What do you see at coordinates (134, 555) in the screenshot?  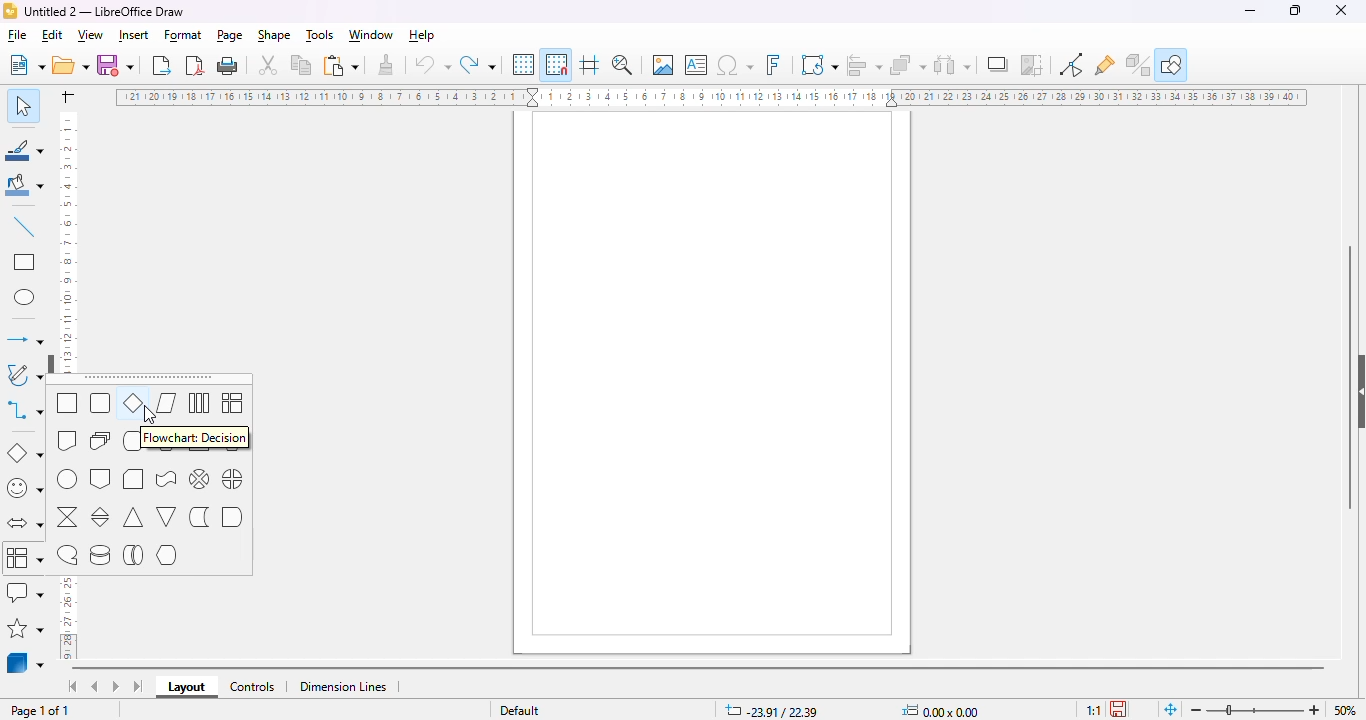 I see `flowchart: direct access storage` at bounding box center [134, 555].